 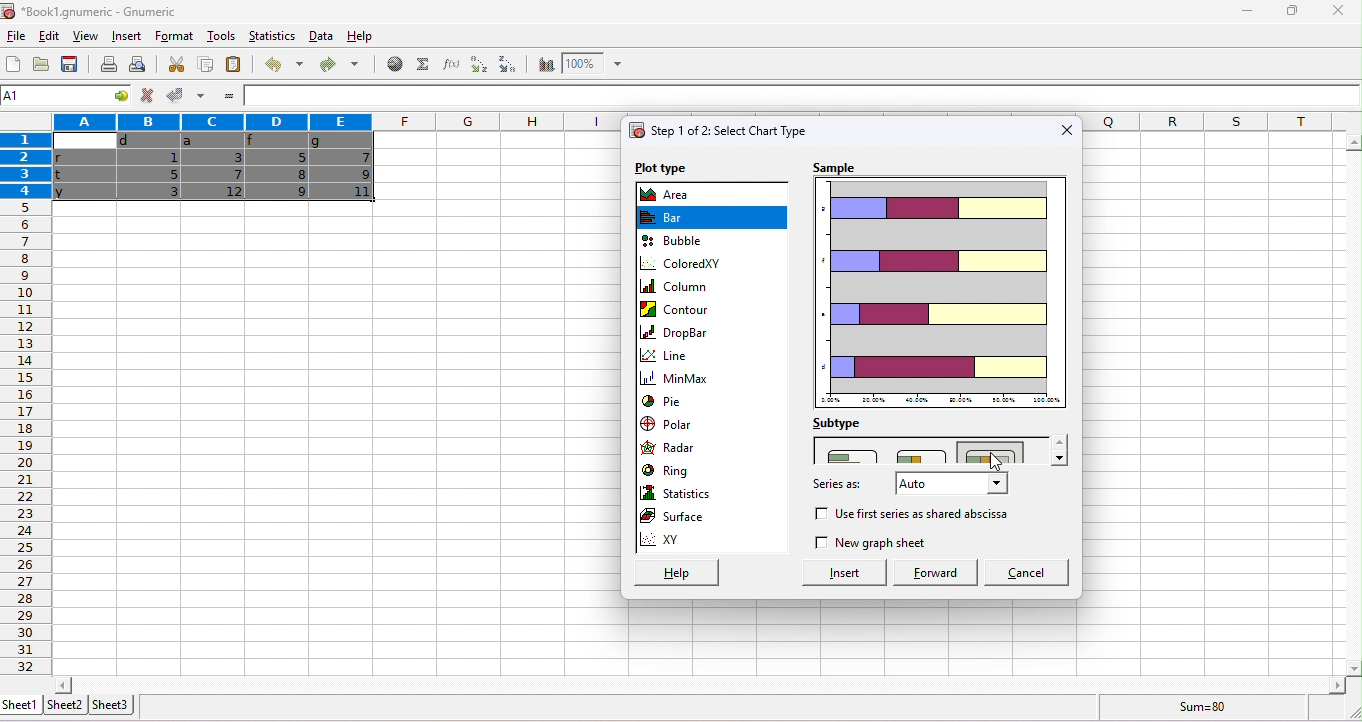 What do you see at coordinates (834, 572) in the screenshot?
I see `insert` at bounding box center [834, 572].